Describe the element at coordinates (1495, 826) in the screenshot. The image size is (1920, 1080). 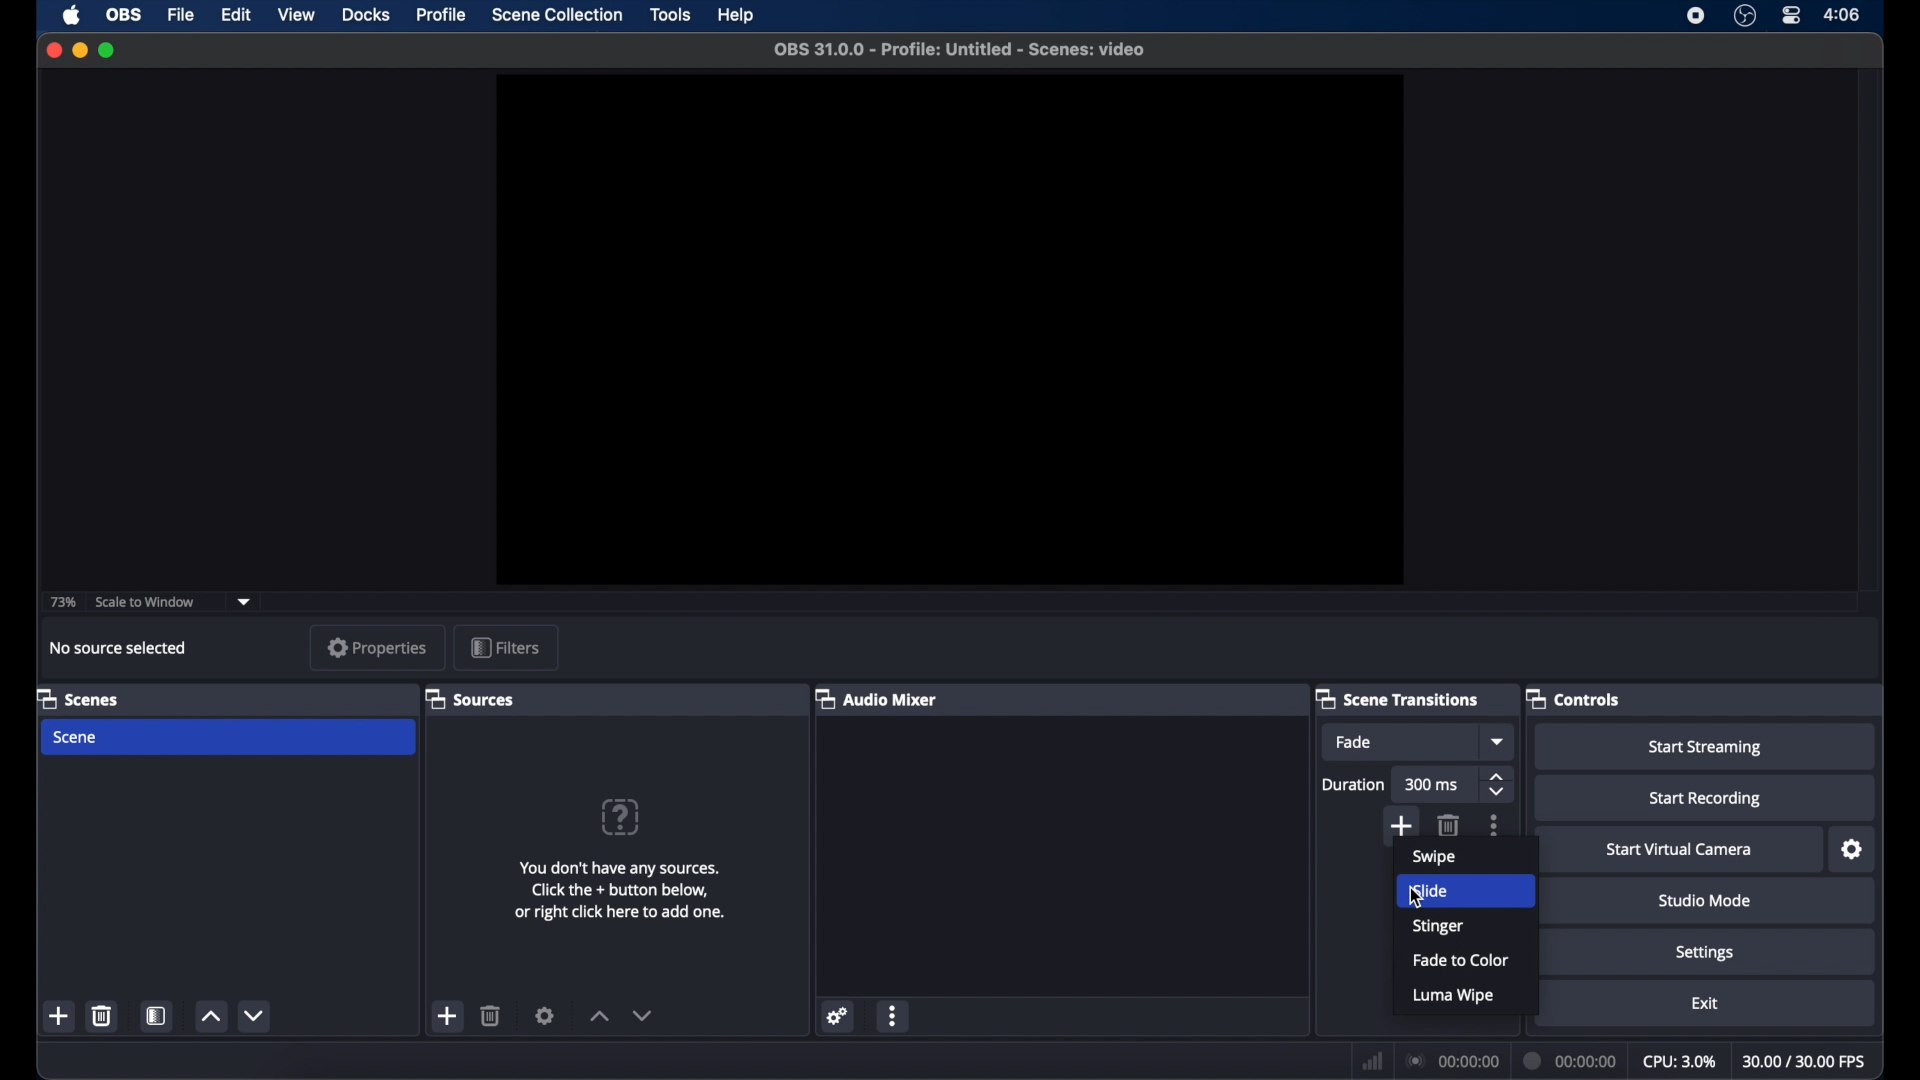
I see `moreoptions` at that location.